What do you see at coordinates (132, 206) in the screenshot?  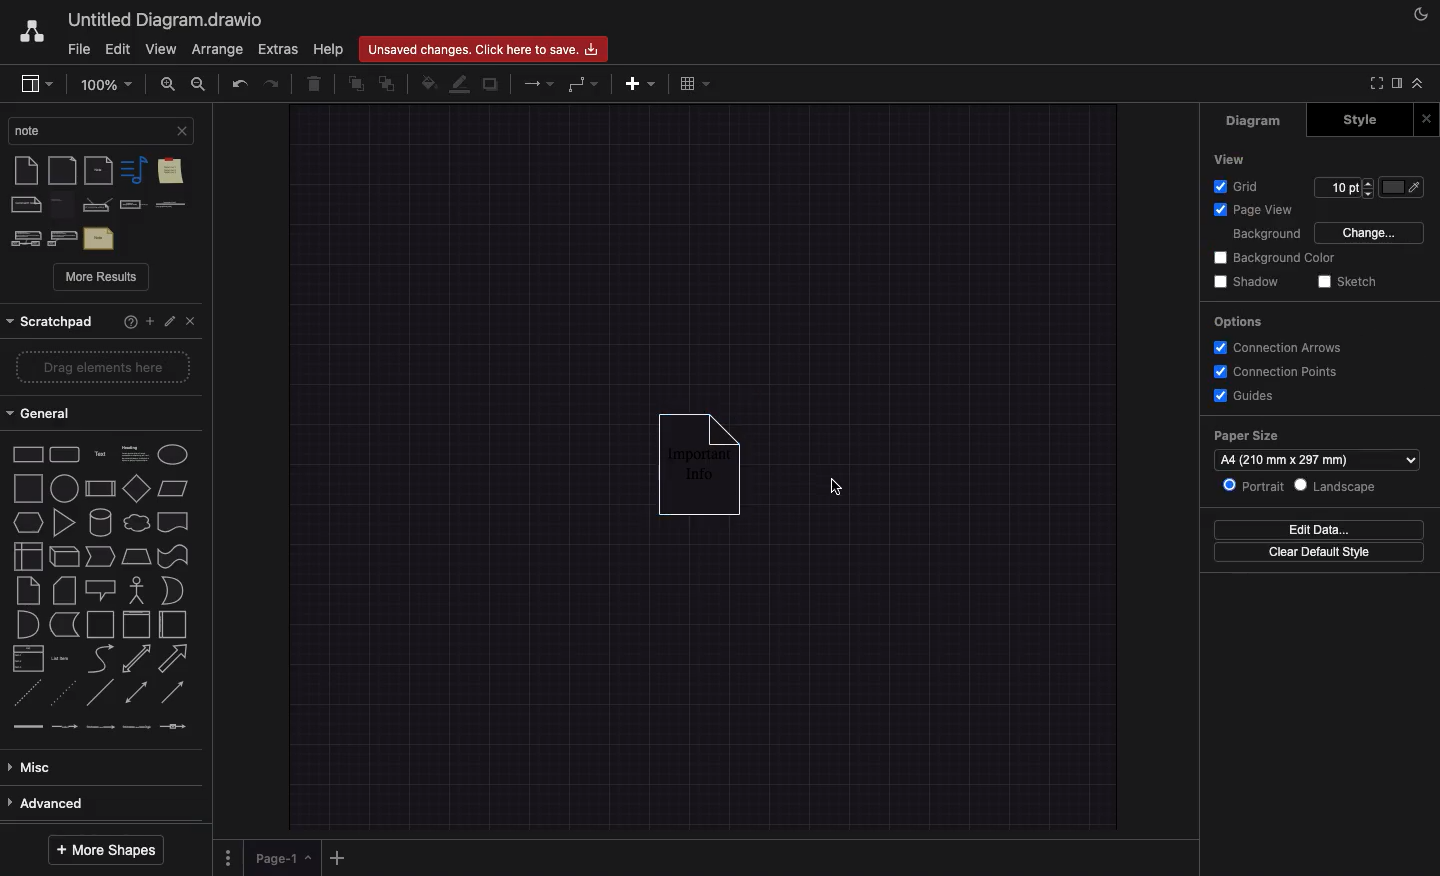 I see `constraint textual note` at bounding box center [132, 206].